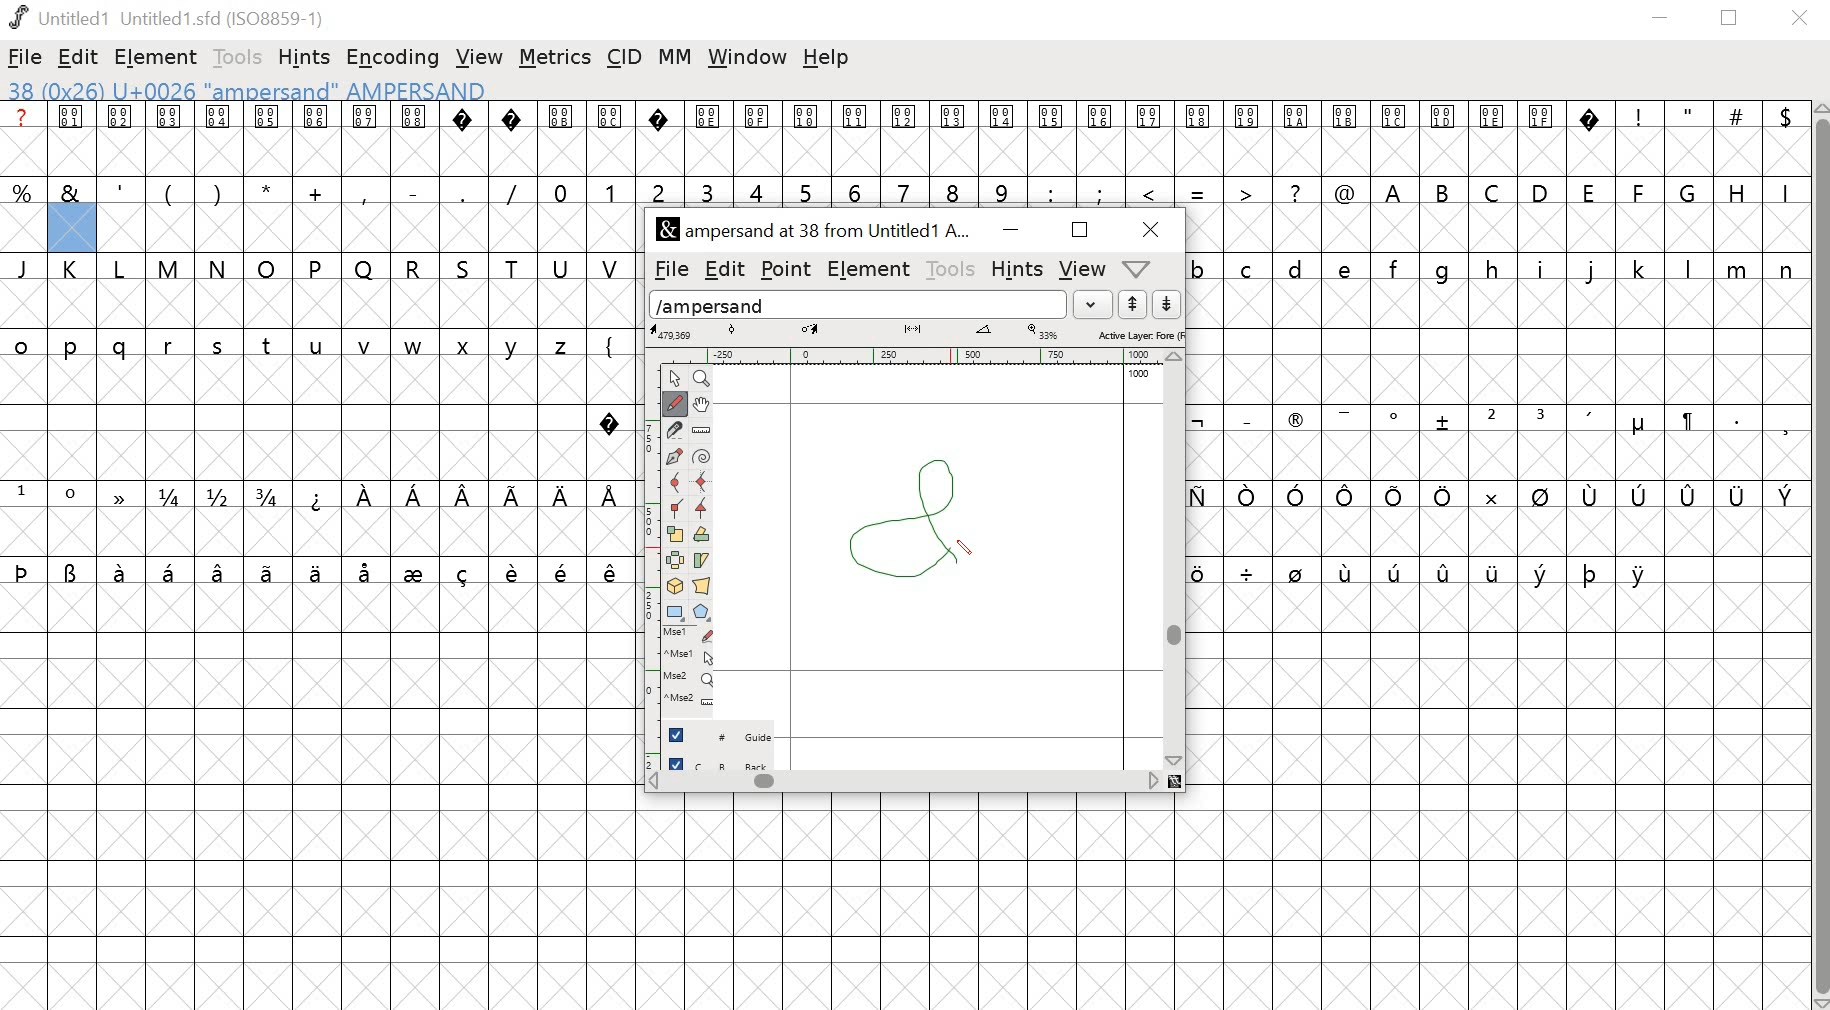  What do you see at coordinates (1592, 271) in the screenshot?
I see `j` at bounding box center [1592, 271].